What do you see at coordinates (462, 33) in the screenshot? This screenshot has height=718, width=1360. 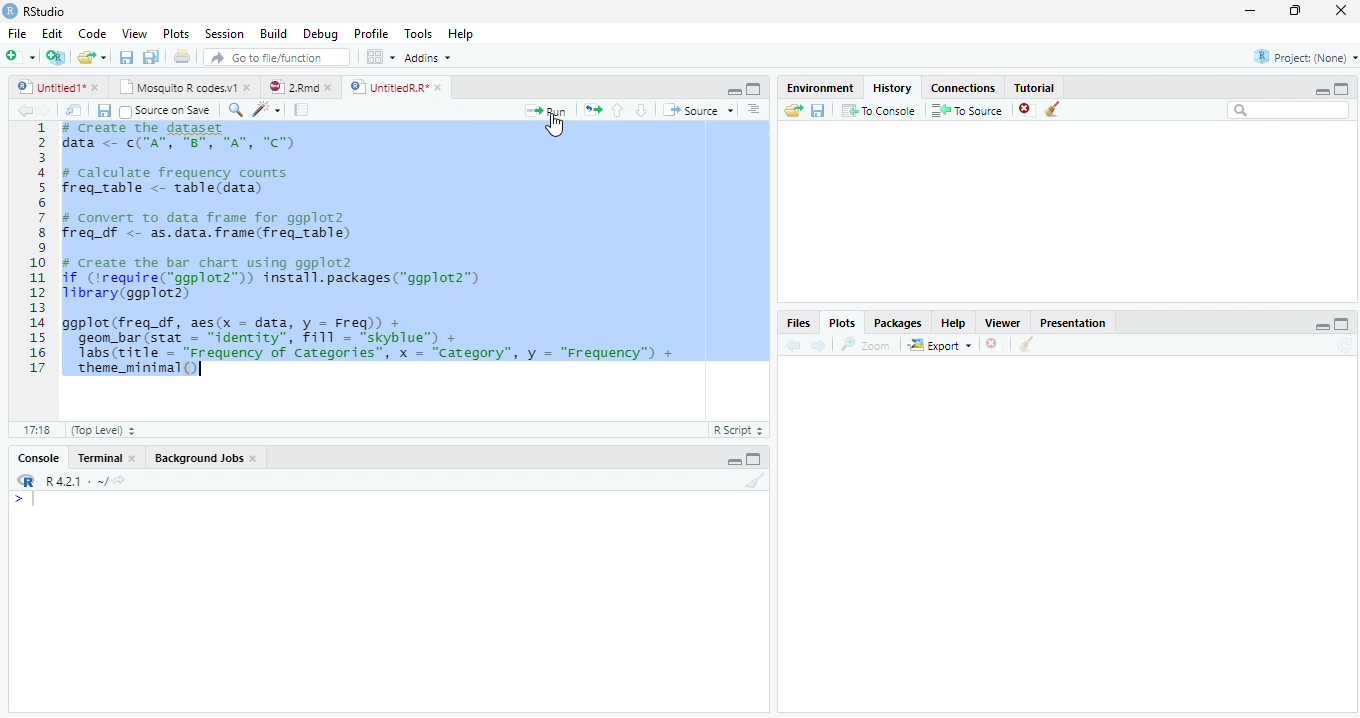 I see `Help` at bounding box center [462, 33].